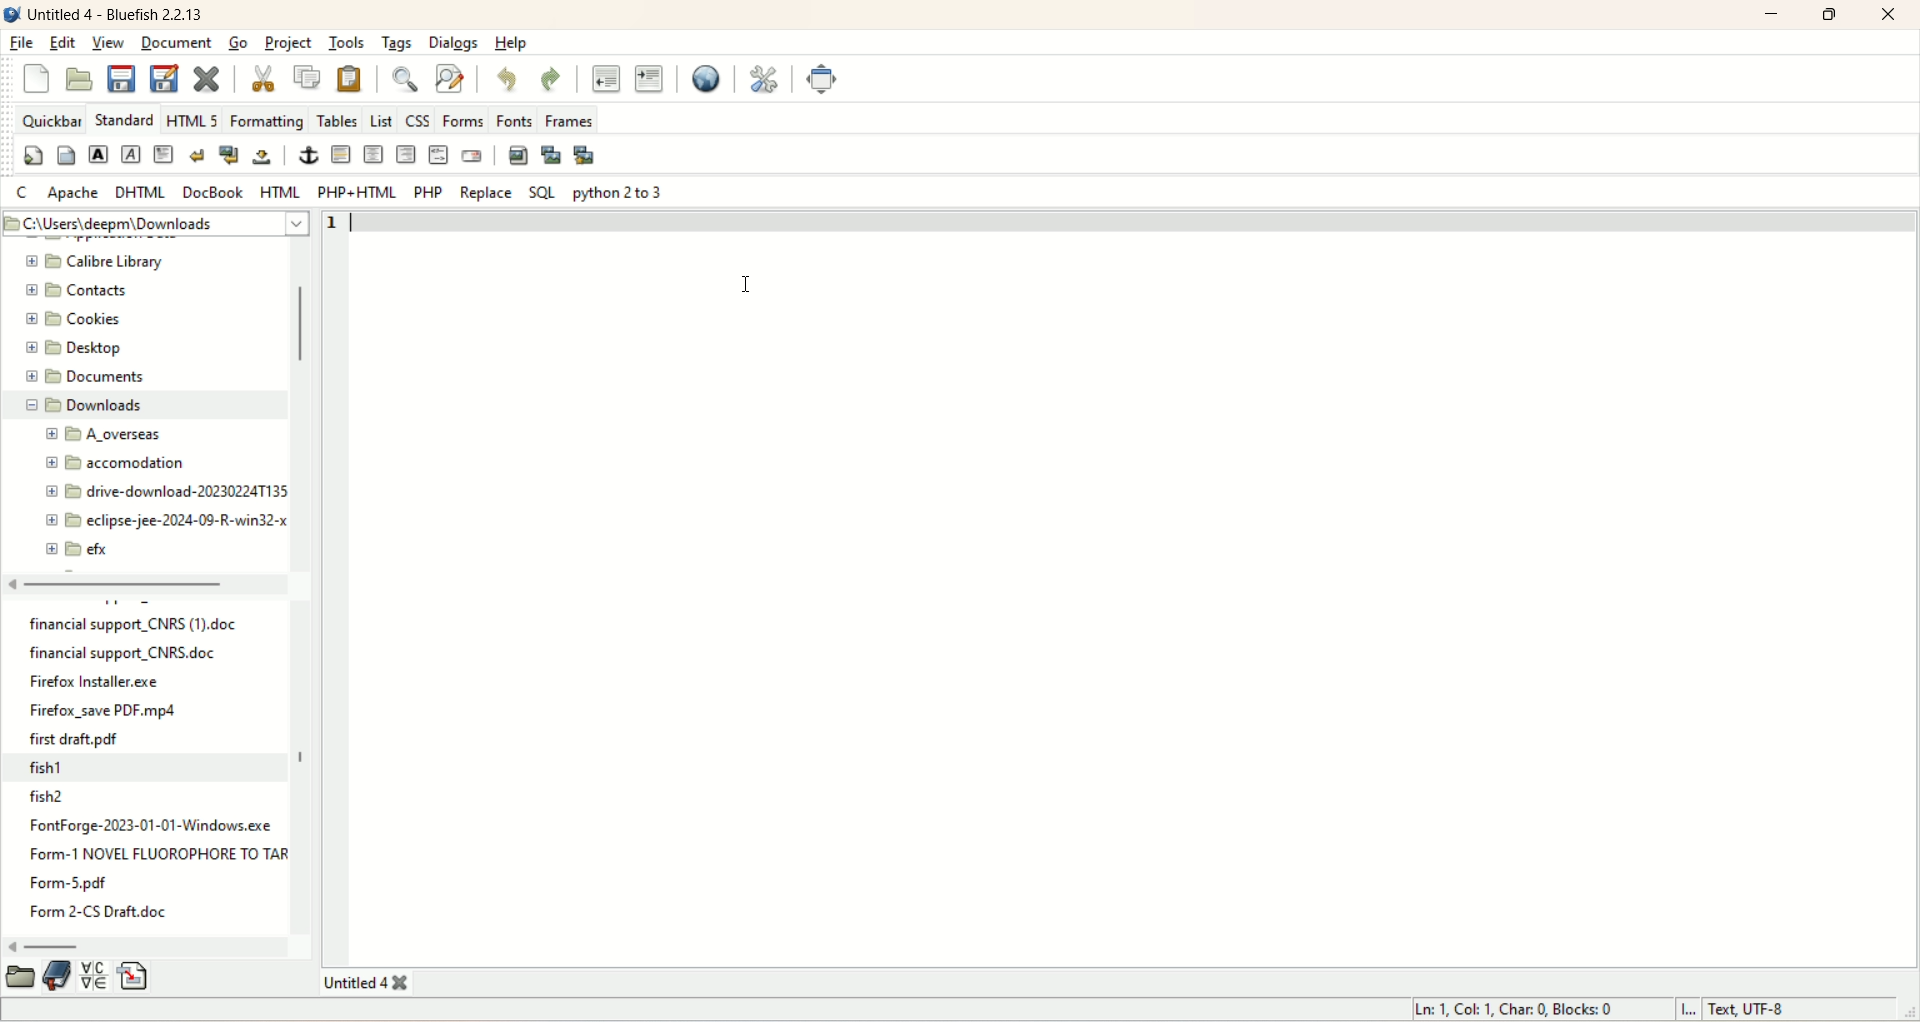  What do you see at coordinates (22, 44) in the screenshot?
I see `file` at bounding box center [22, 44].